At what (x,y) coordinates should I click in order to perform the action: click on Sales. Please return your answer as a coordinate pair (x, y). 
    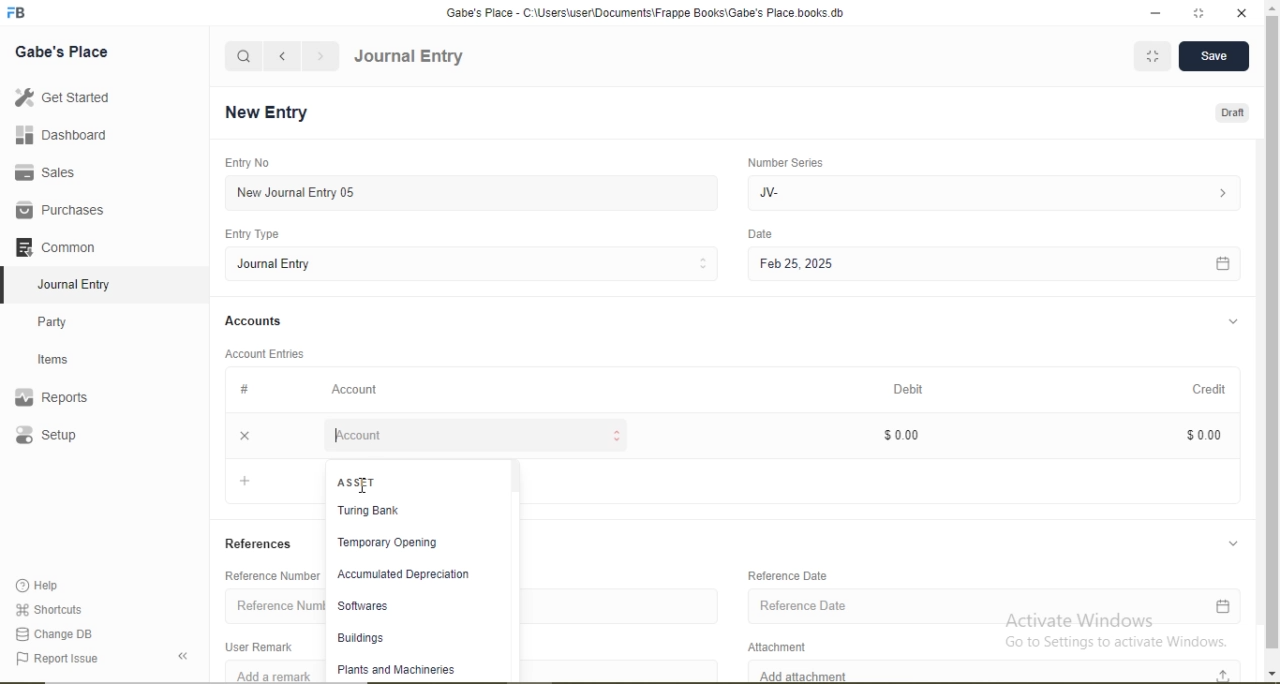
    Looking at the image, I should click on (54, 172).